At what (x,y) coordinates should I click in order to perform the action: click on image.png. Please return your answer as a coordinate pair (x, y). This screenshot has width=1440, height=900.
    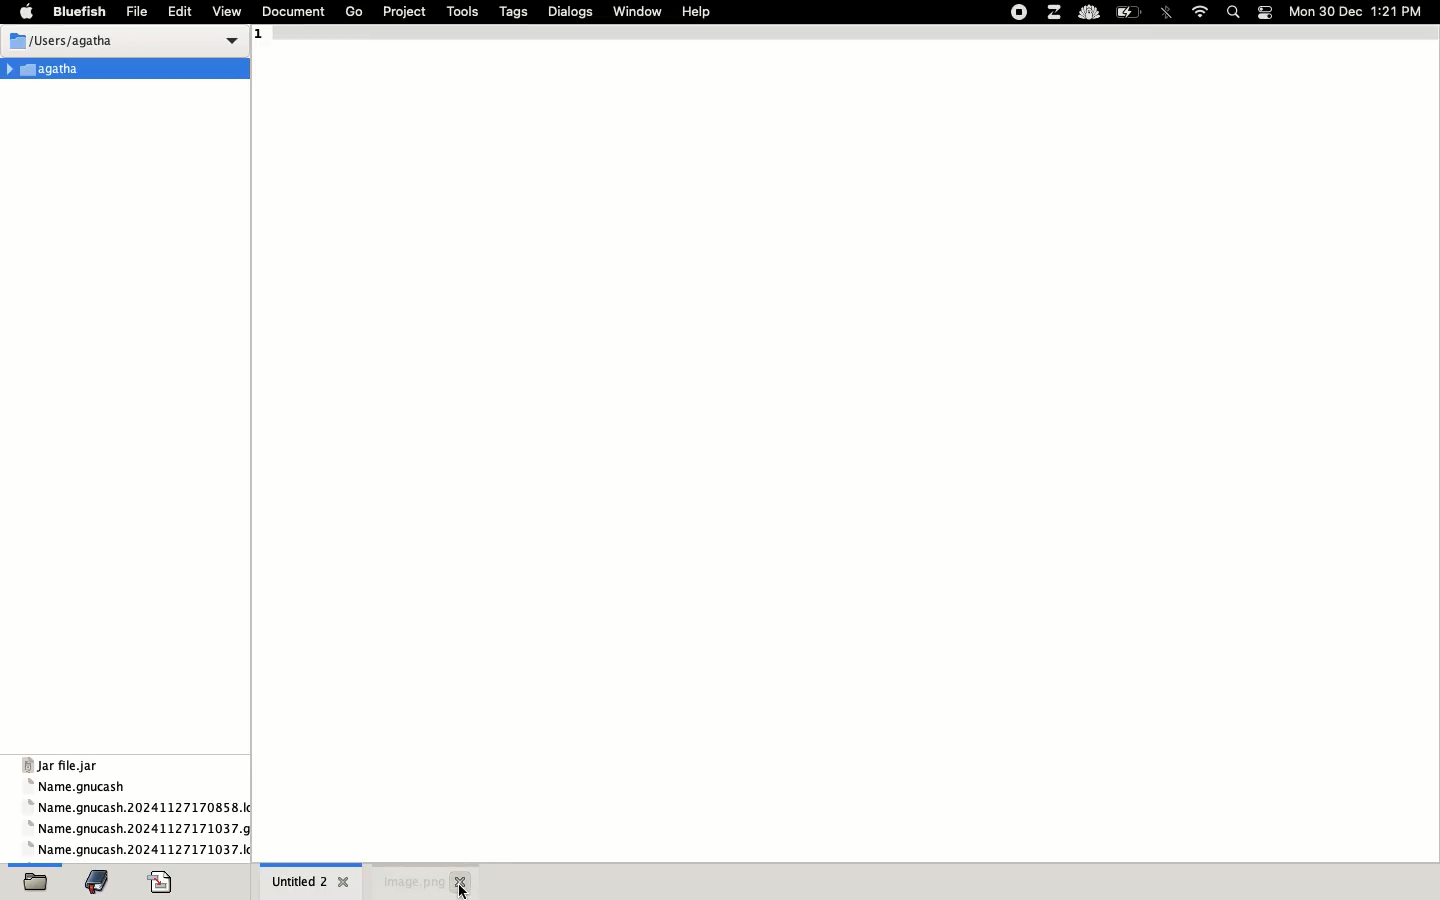
    Looking at the image, I should click on (415, 883).